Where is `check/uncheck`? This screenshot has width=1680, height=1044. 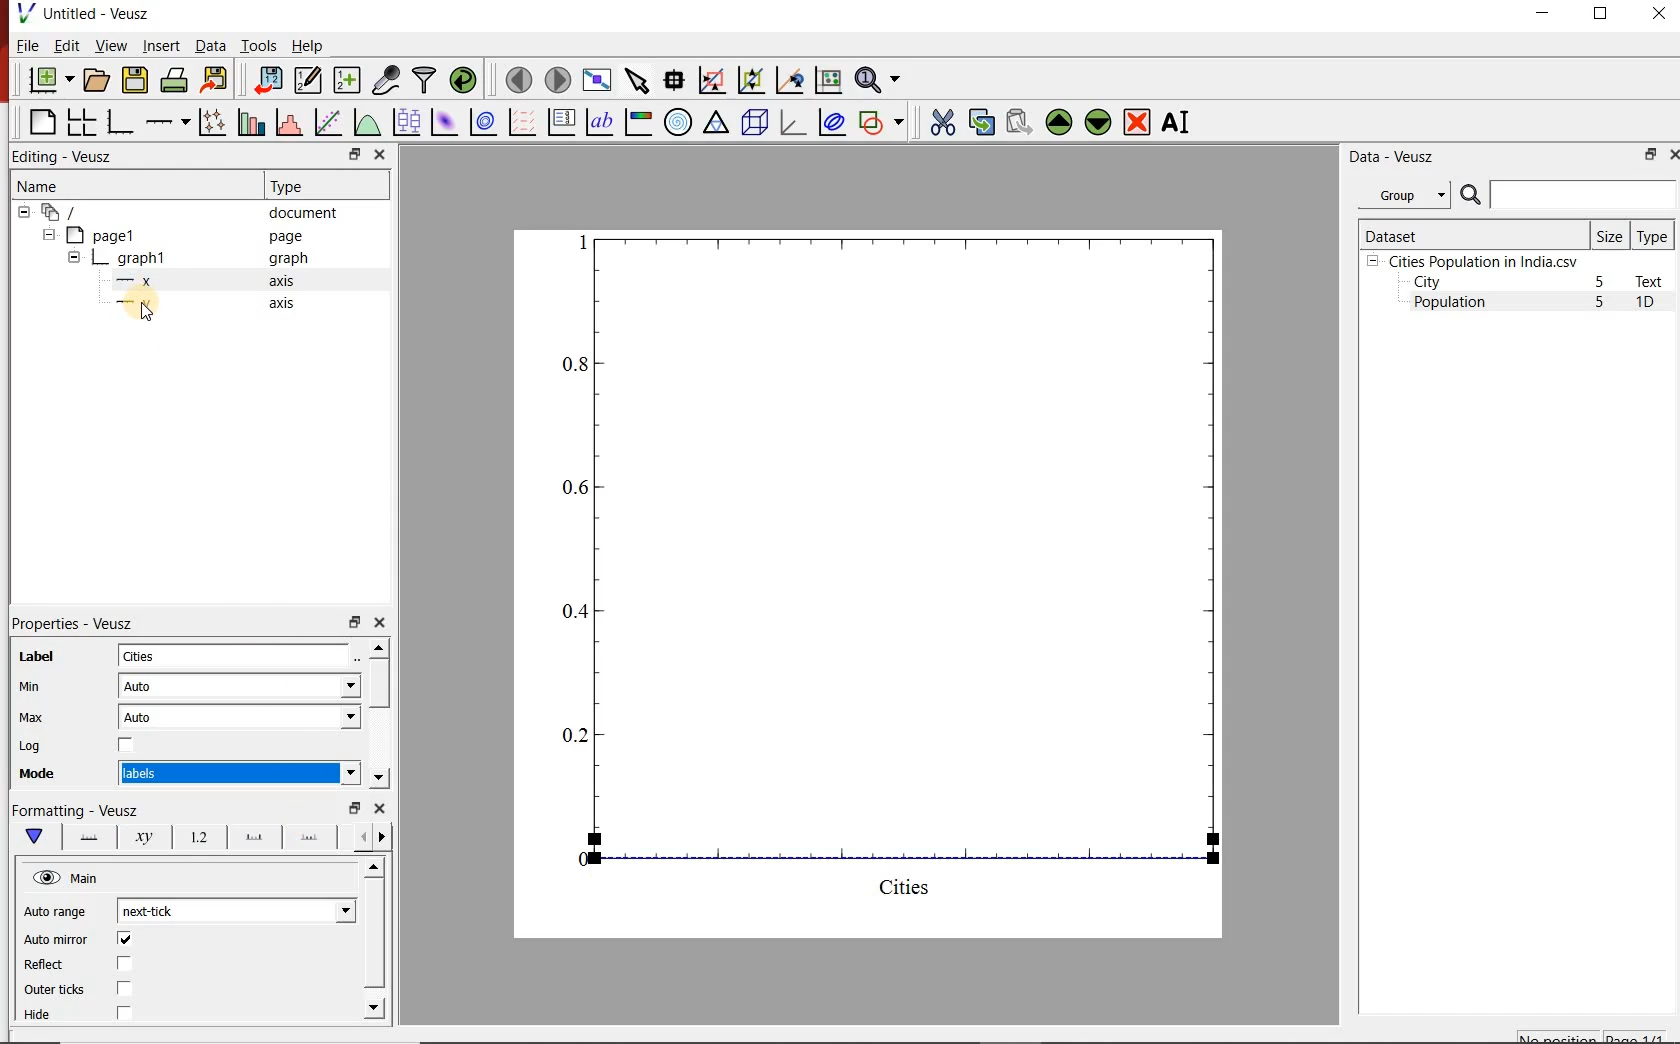
check/uncheck is located at coordinates (123, 1016).